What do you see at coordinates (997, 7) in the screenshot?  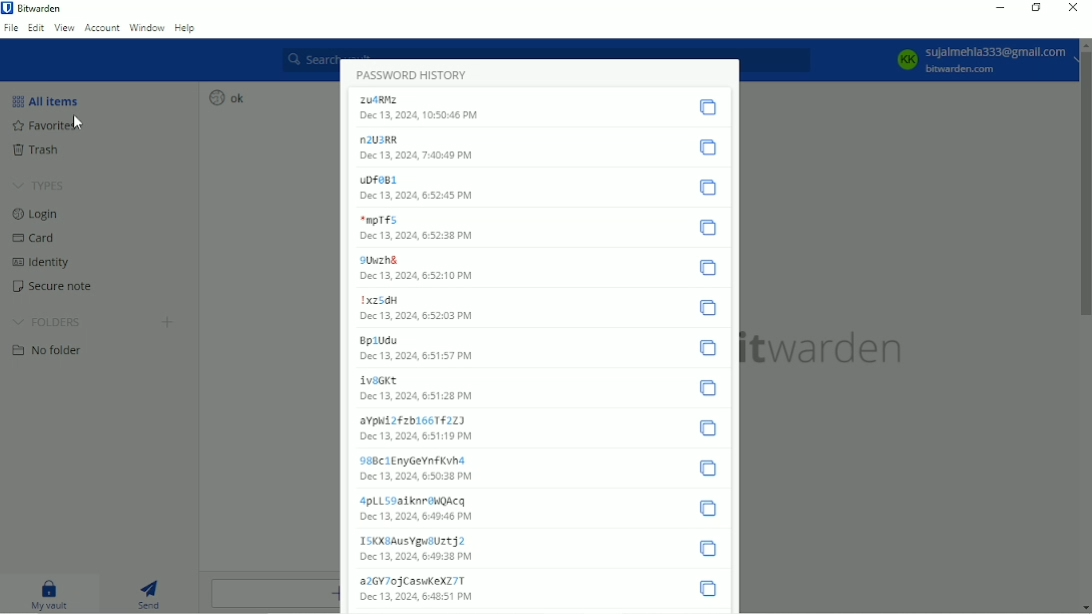 I see `Minimize` at bounding box center [997, 7].